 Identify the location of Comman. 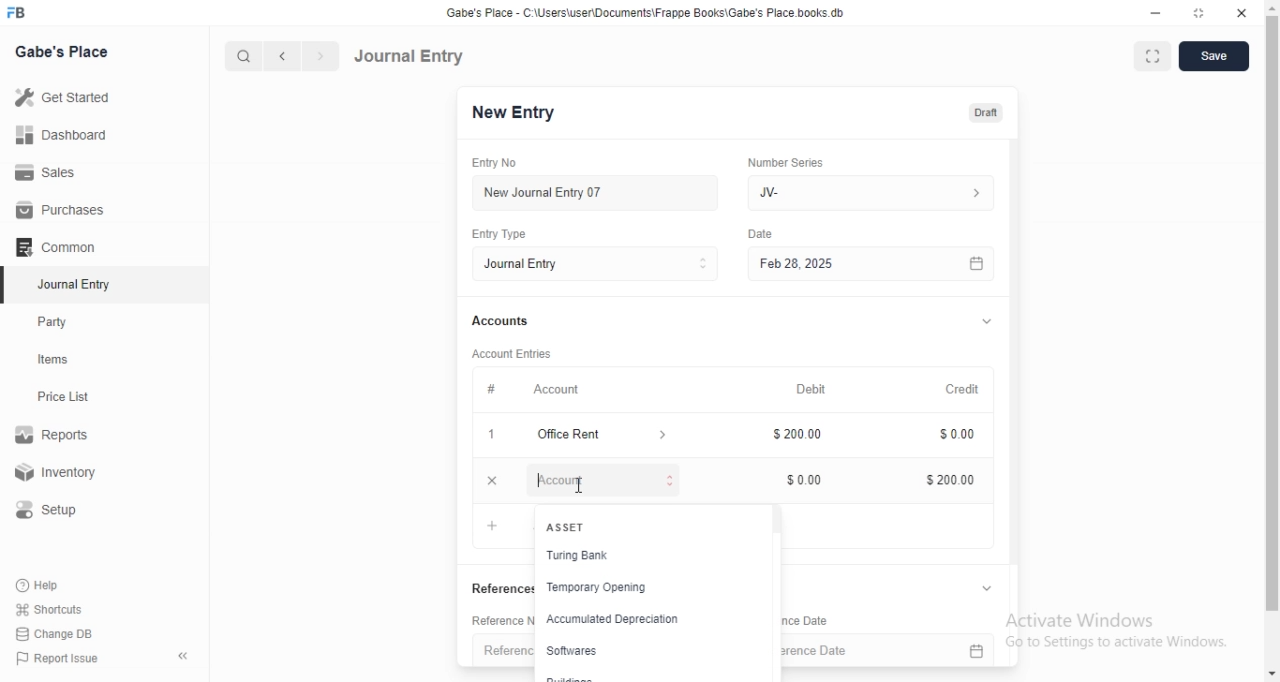
(49, 247).